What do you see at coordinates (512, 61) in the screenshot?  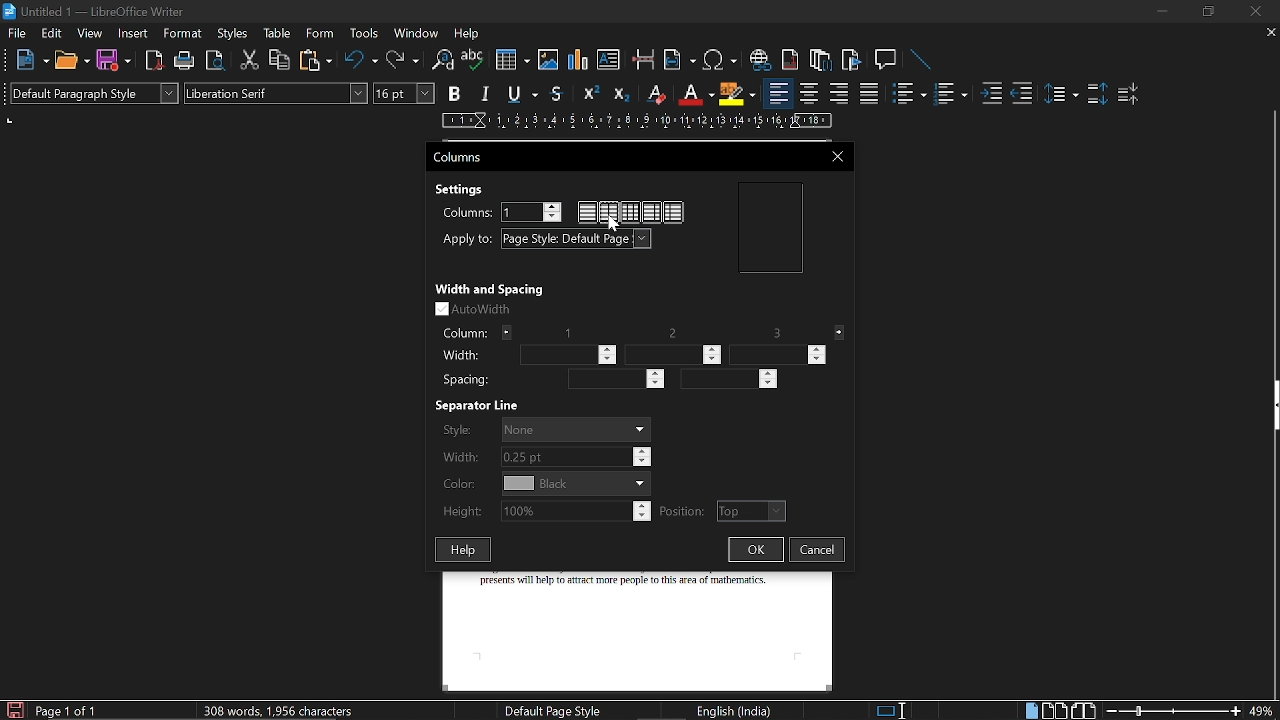 I see `Insert table` at bounding box center [512, 61].